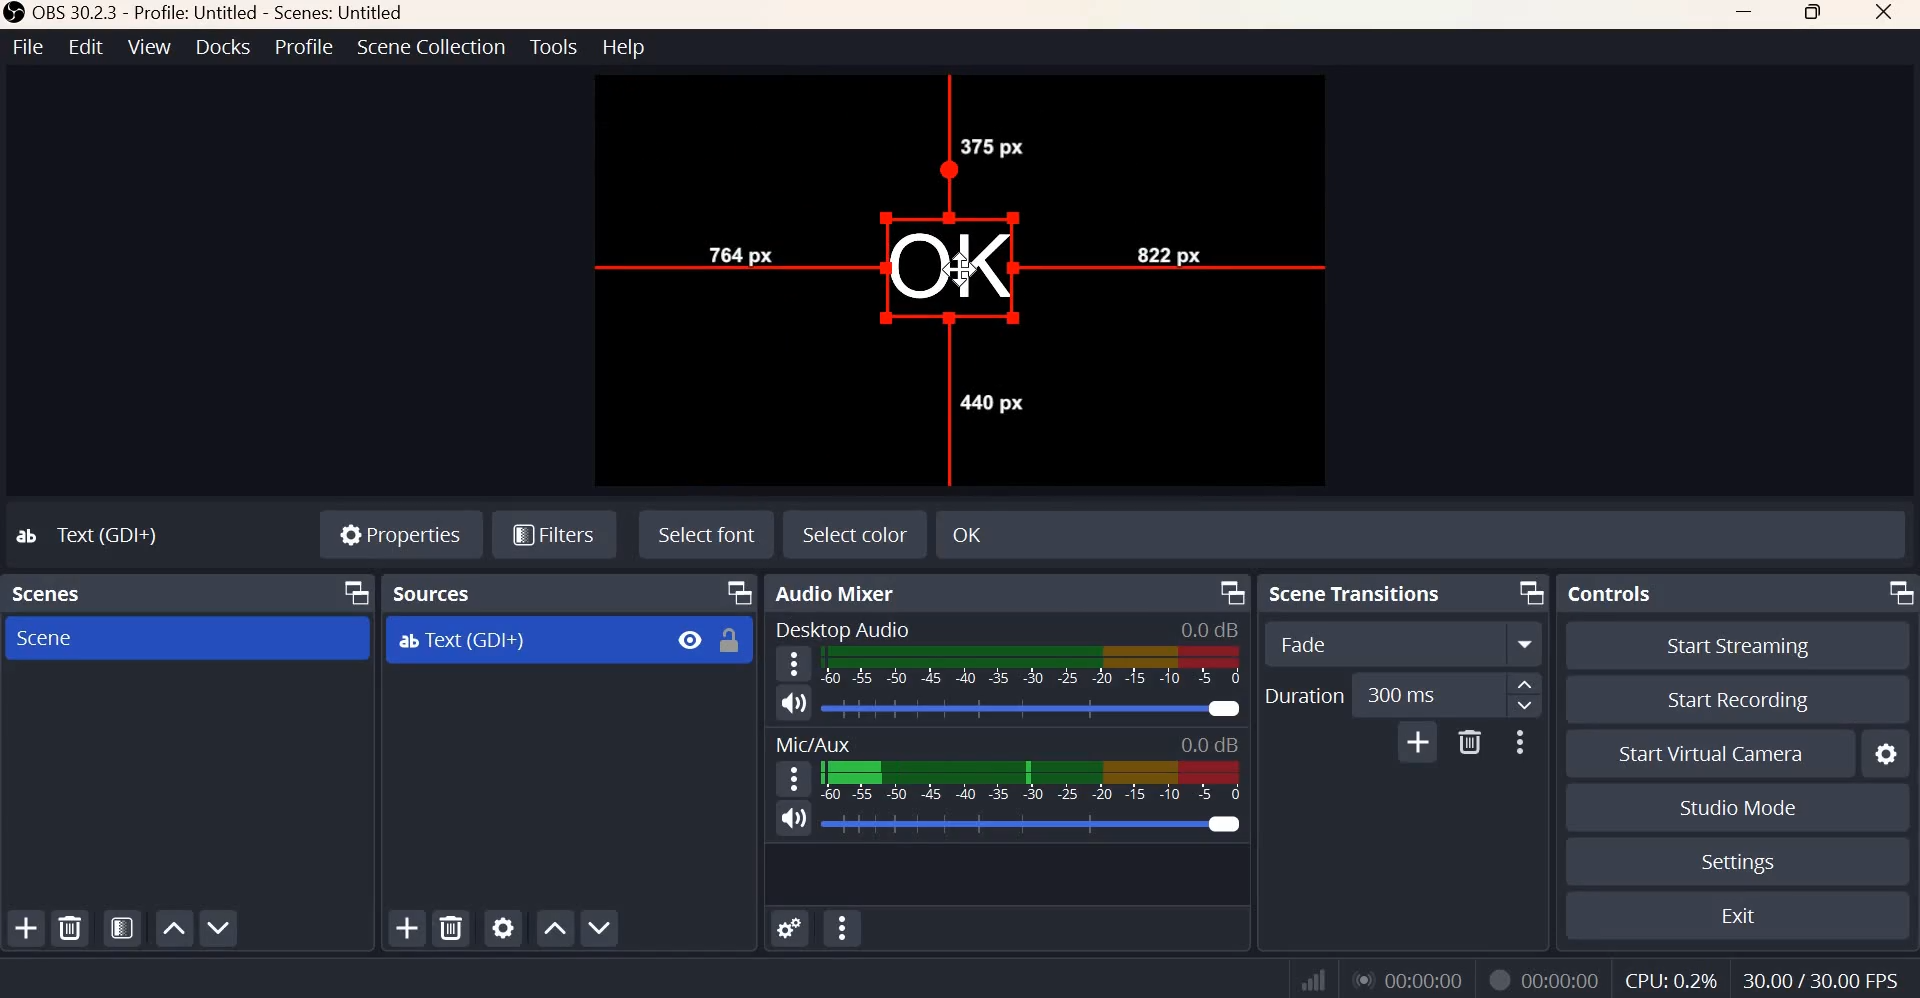  What do you see at coordinates (1427, 695) in the screenshot?
I see `Duration Input` at bounding box center [1427, 695].